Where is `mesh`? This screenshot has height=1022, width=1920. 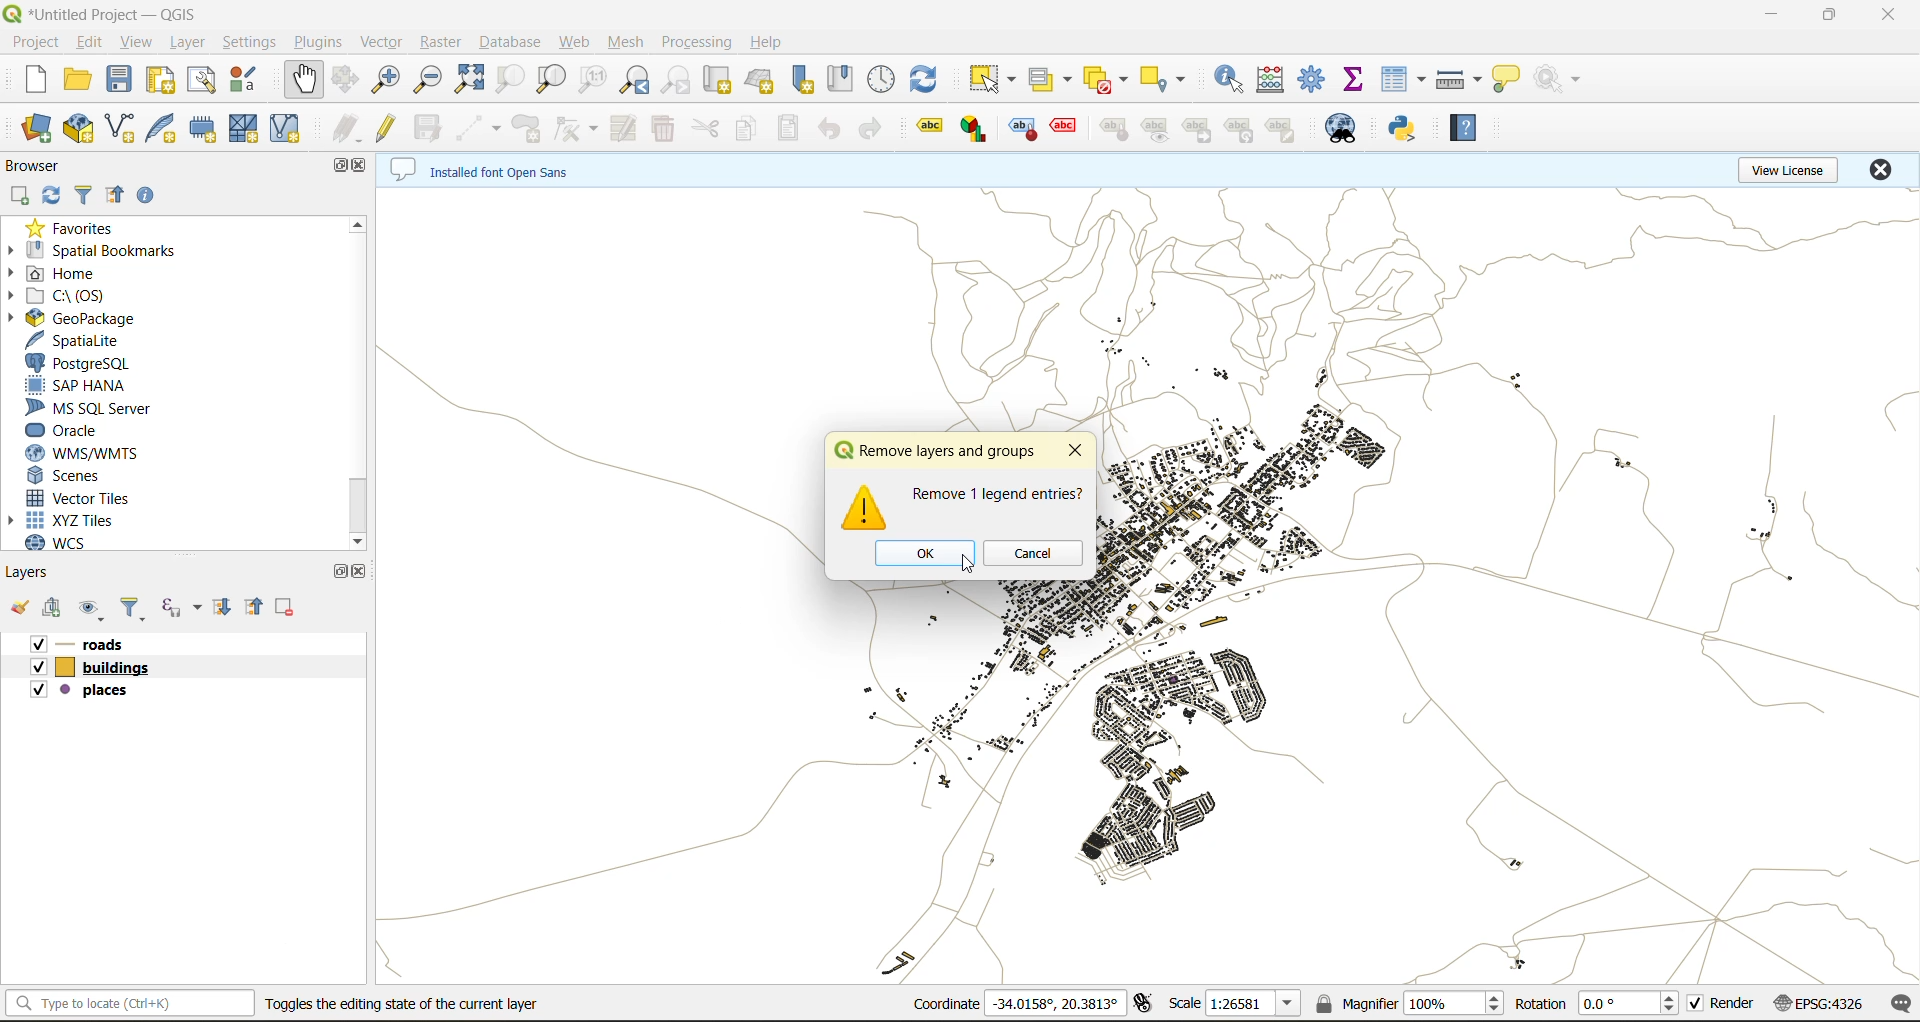 mesh is located at coordinates (627, 41).